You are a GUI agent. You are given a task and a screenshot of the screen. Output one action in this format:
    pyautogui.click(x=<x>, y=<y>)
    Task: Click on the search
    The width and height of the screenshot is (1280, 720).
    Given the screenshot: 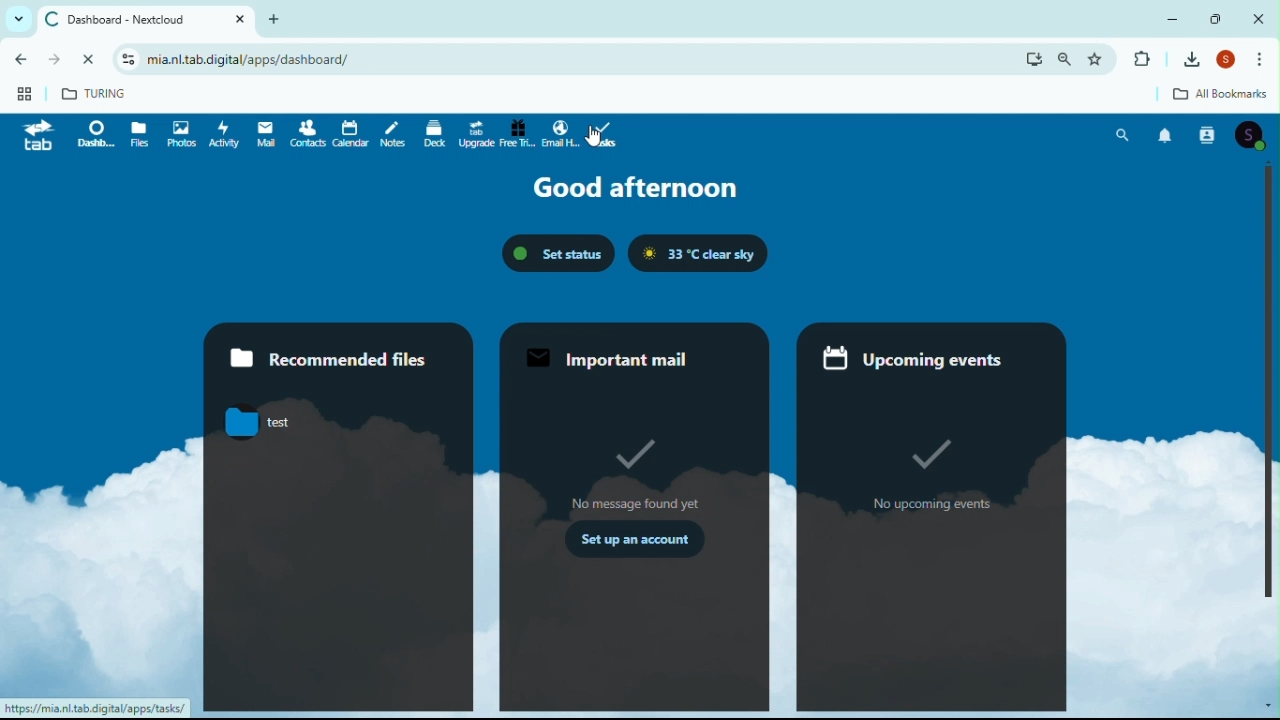 What is the action you would take?
    pyautogui.click(x=1066, y=59)
    